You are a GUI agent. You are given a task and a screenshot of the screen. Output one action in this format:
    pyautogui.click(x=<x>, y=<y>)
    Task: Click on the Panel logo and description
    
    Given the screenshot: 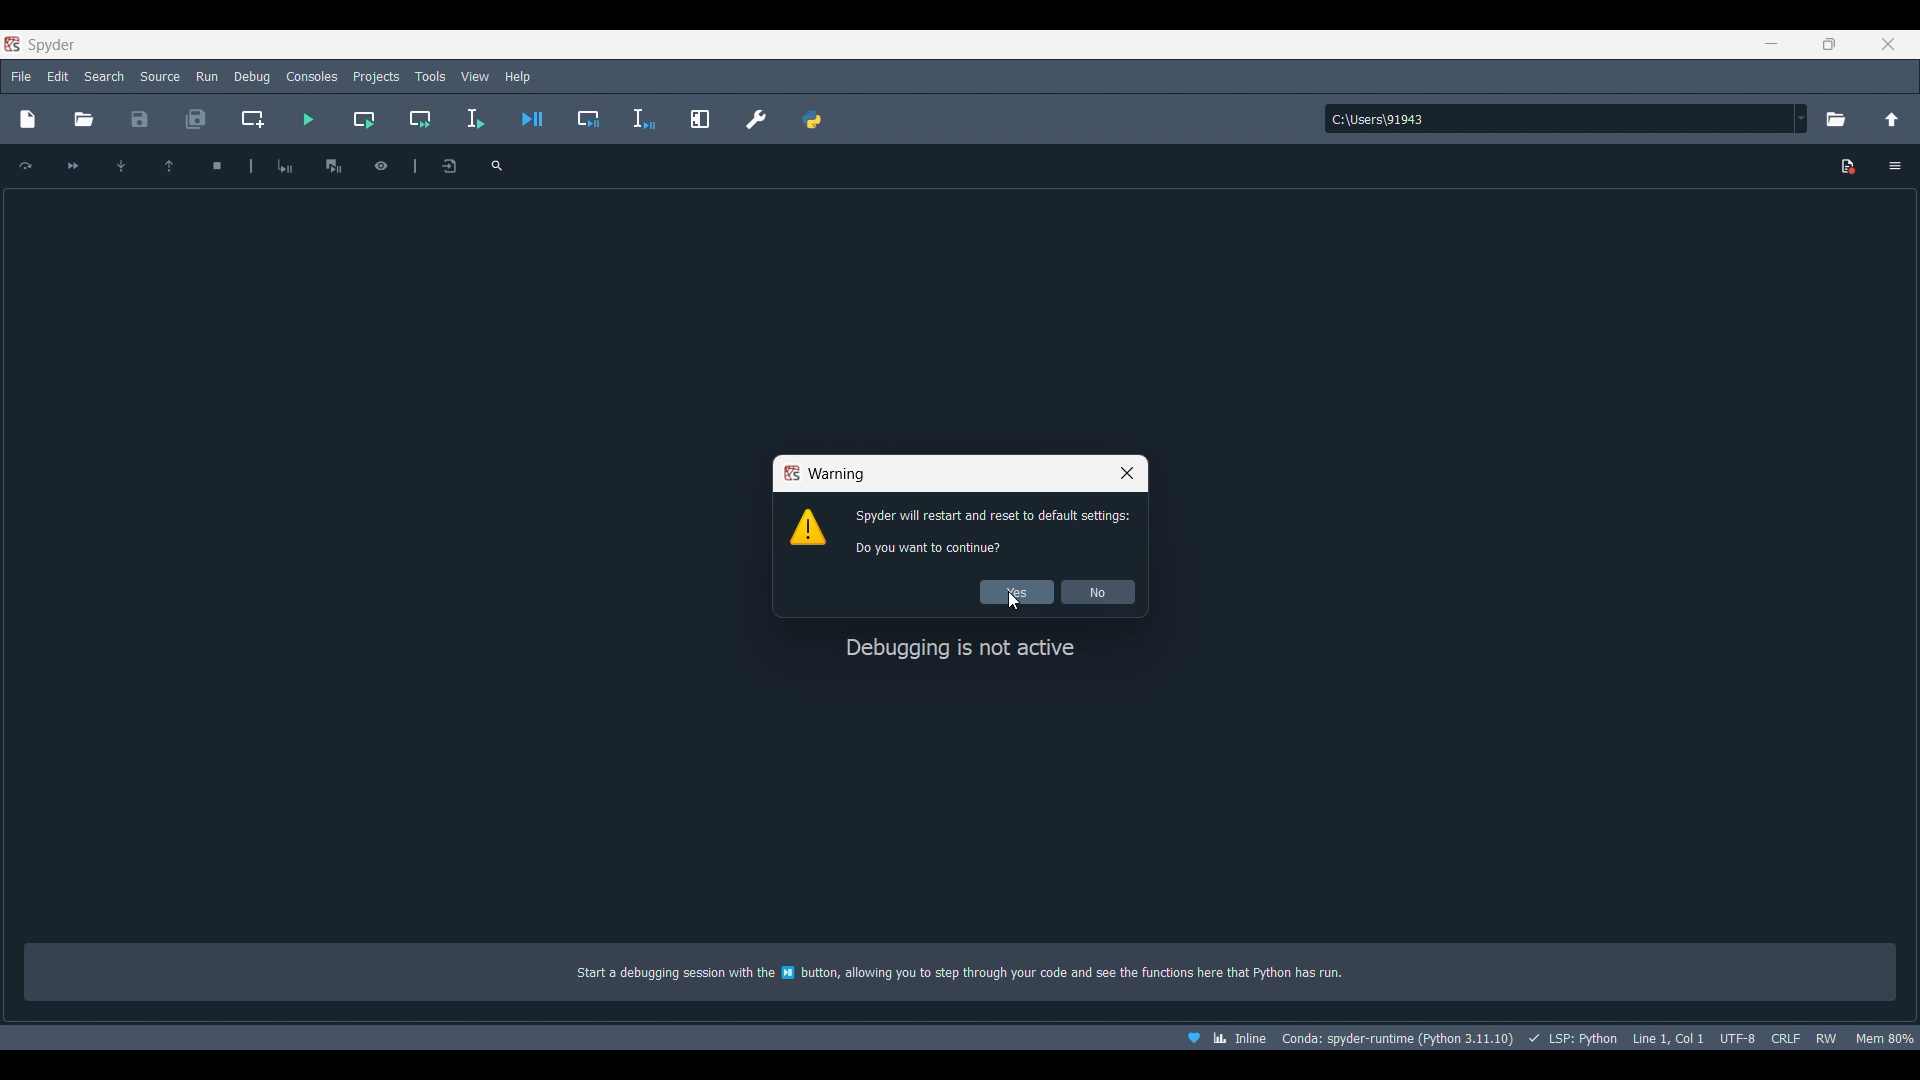 What is the action you would take?
    pyautogui.click(x=964, y=789)
    